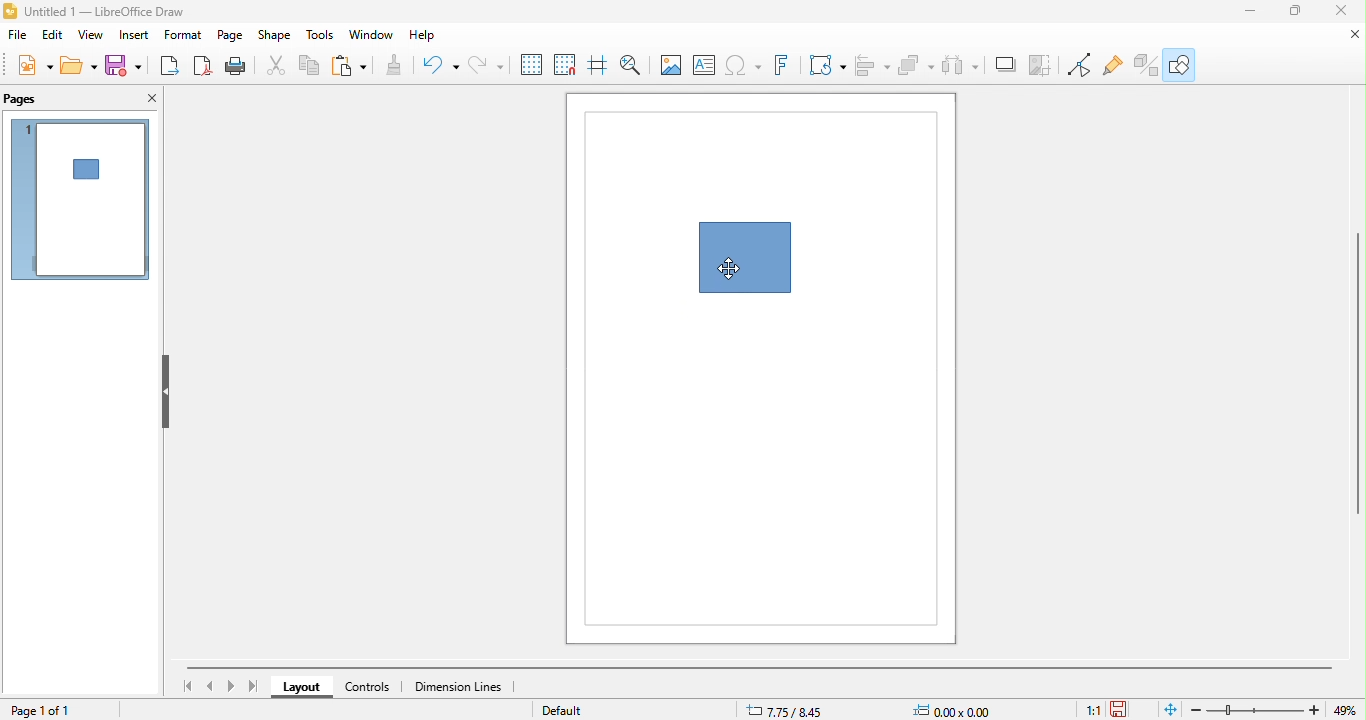  Describe the element at coordinates (603, 66) in the screenshot. I see `helplines while moving` at that location.